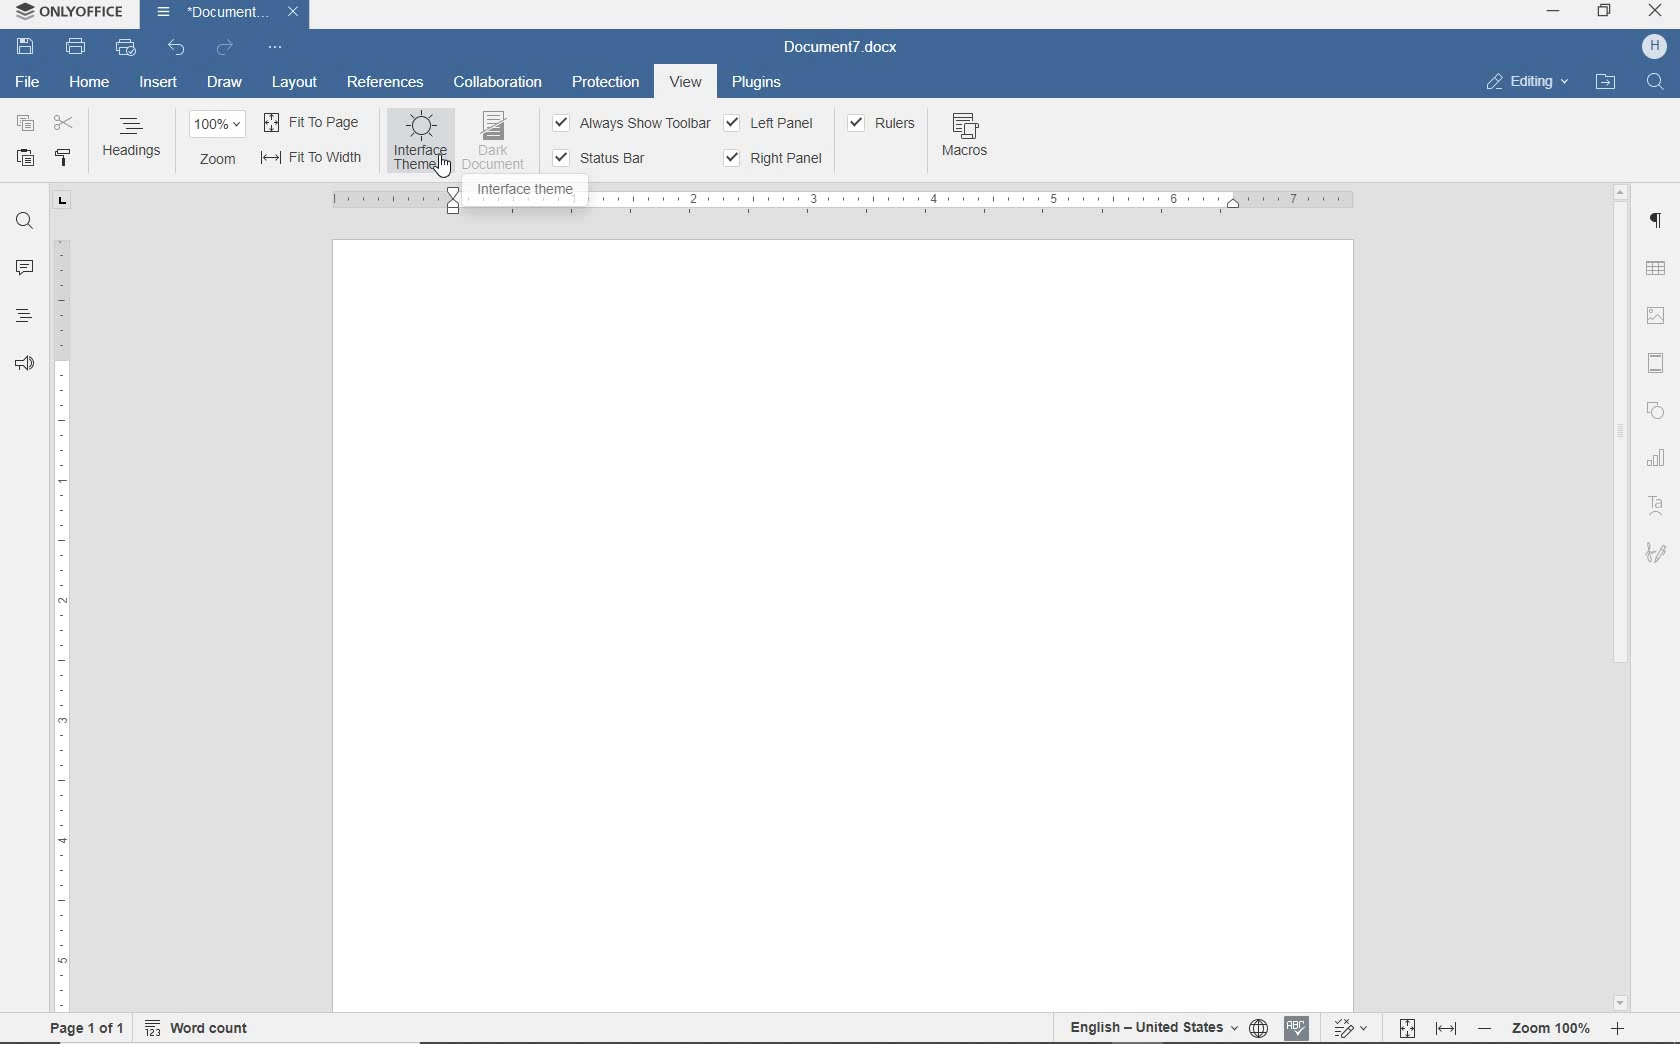 Image resolution: width=1680 pixels, height=1044 pixels. Describe the element at coordinates (1525, 79) in the screenshot. I see `EDITING` at that location.